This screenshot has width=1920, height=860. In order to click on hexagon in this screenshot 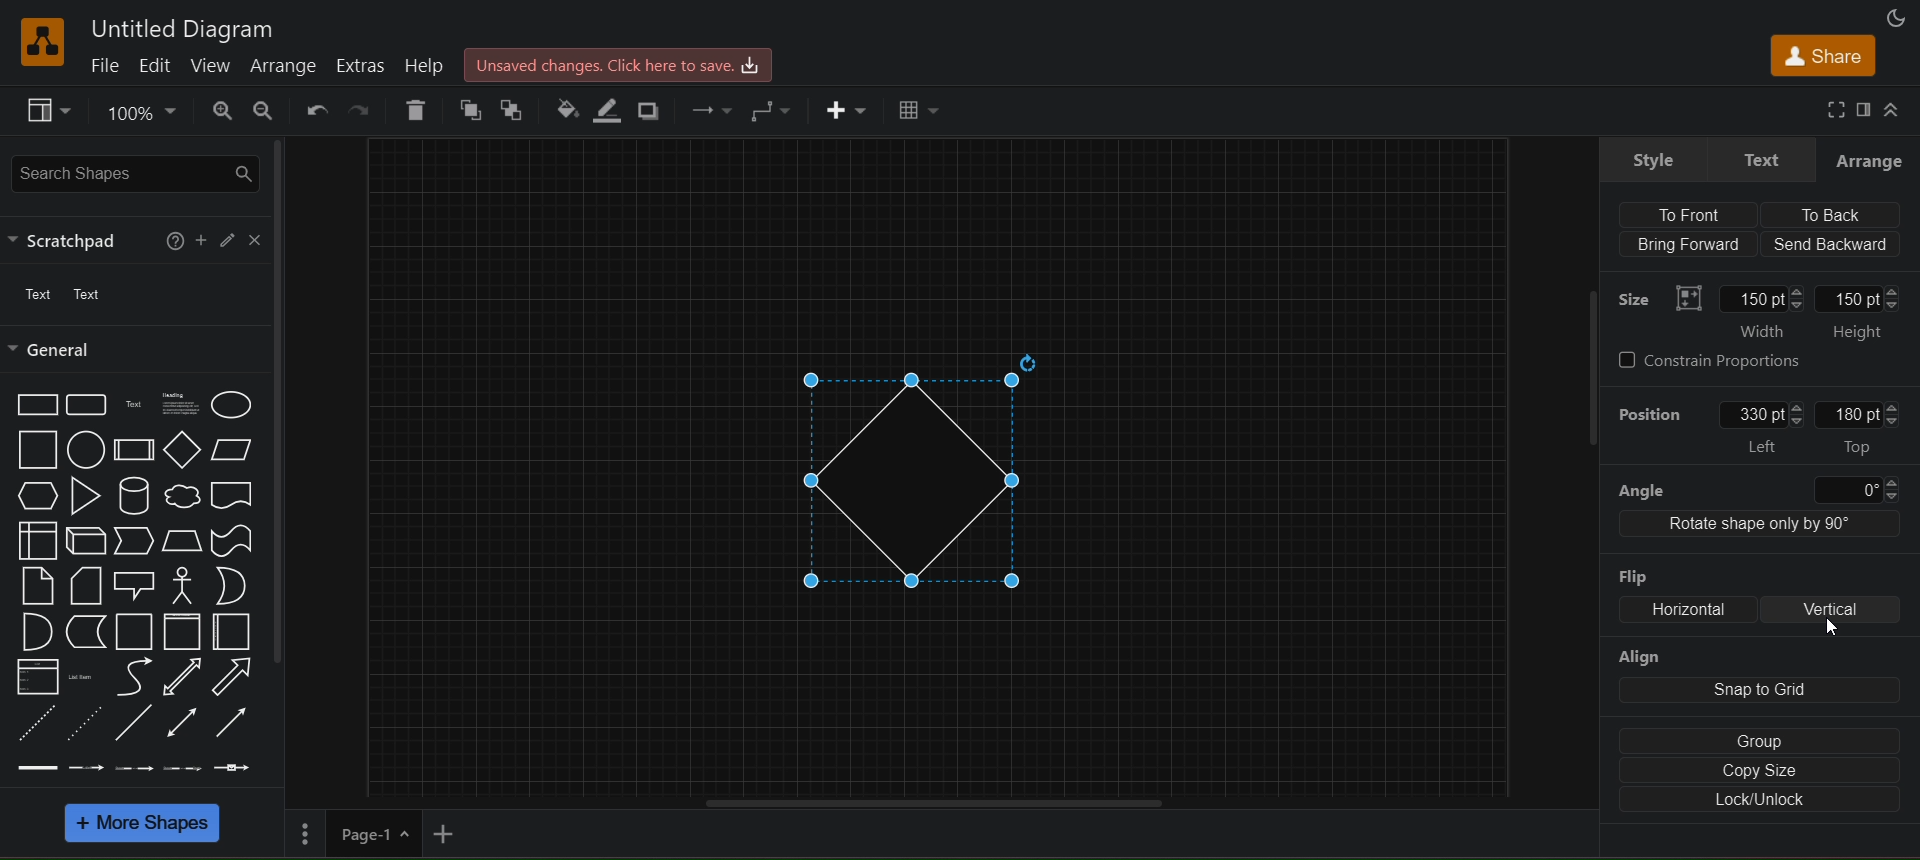, I will do `click(34, 495)`.